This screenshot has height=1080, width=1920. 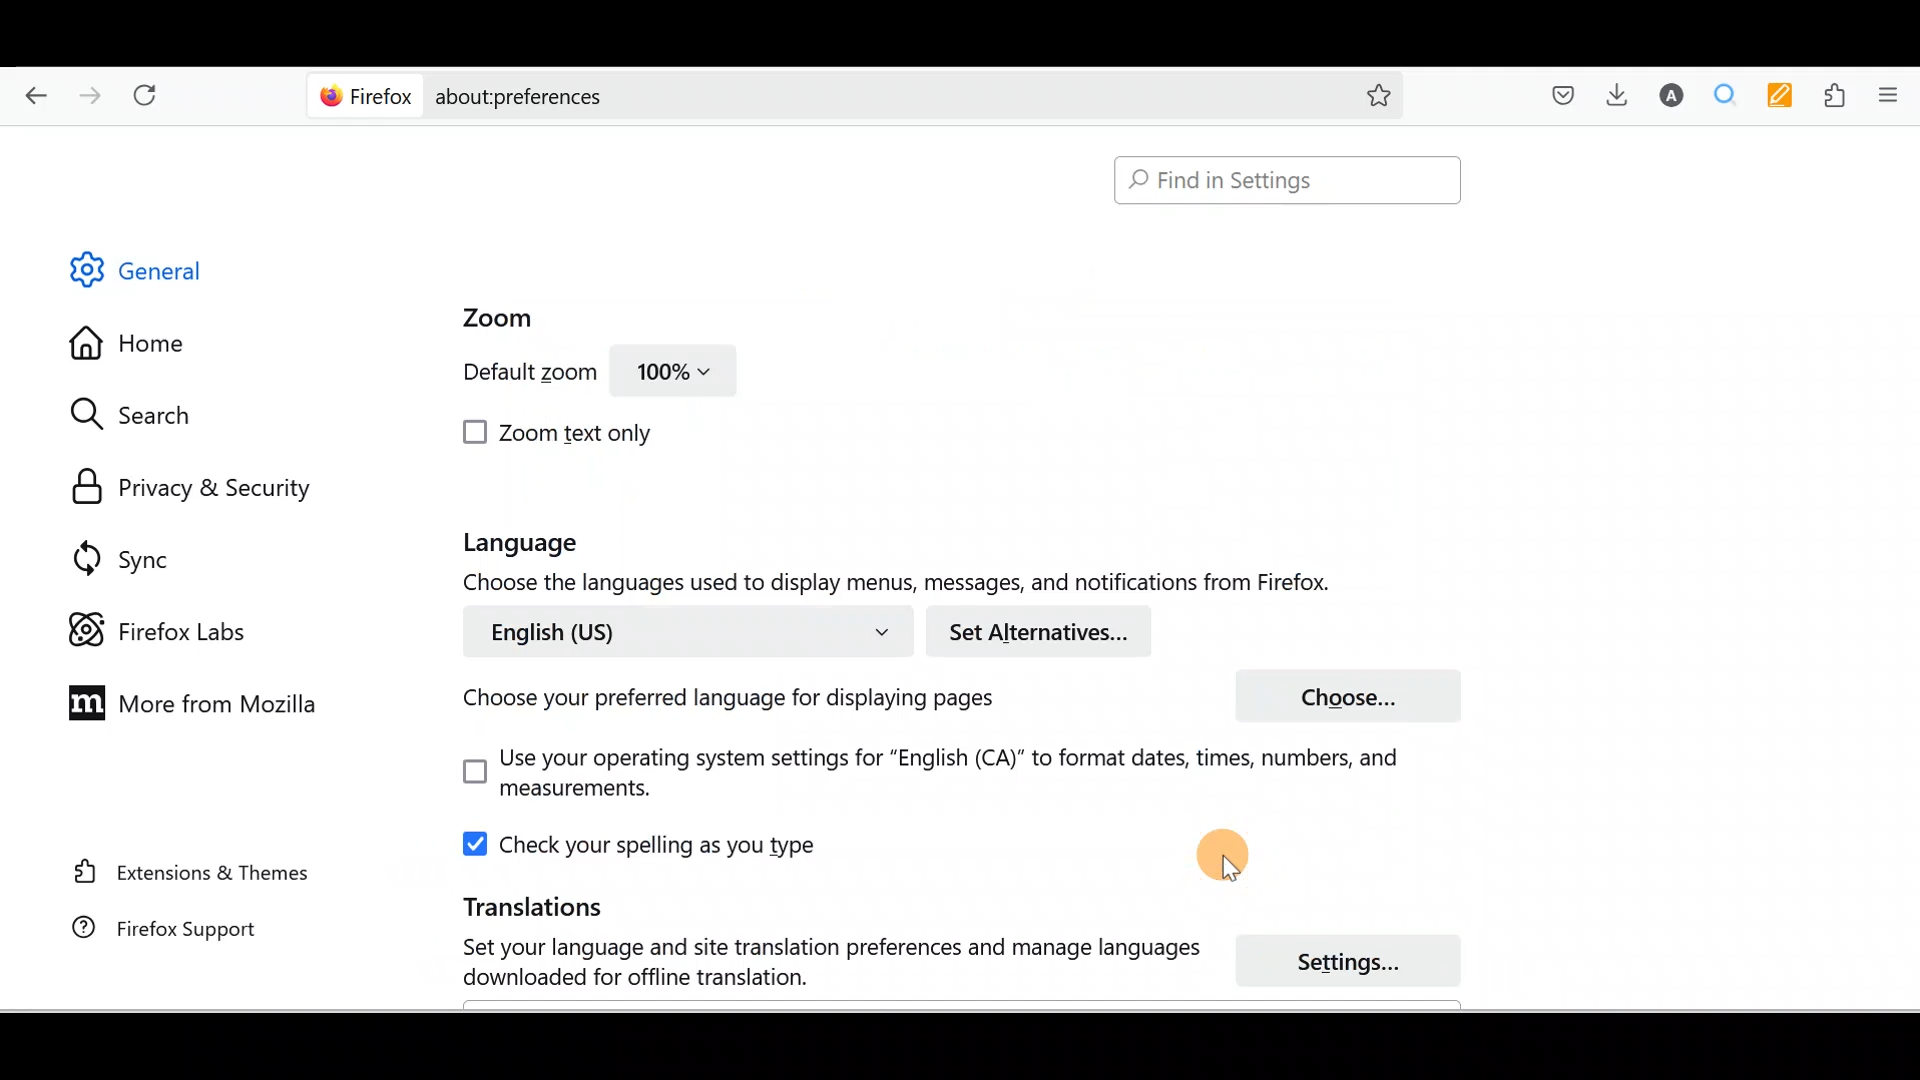 What do you see at coordinates (1288, 180) in the screenshot?
I see `Find in Settings` at bounding box center [1288, 180].